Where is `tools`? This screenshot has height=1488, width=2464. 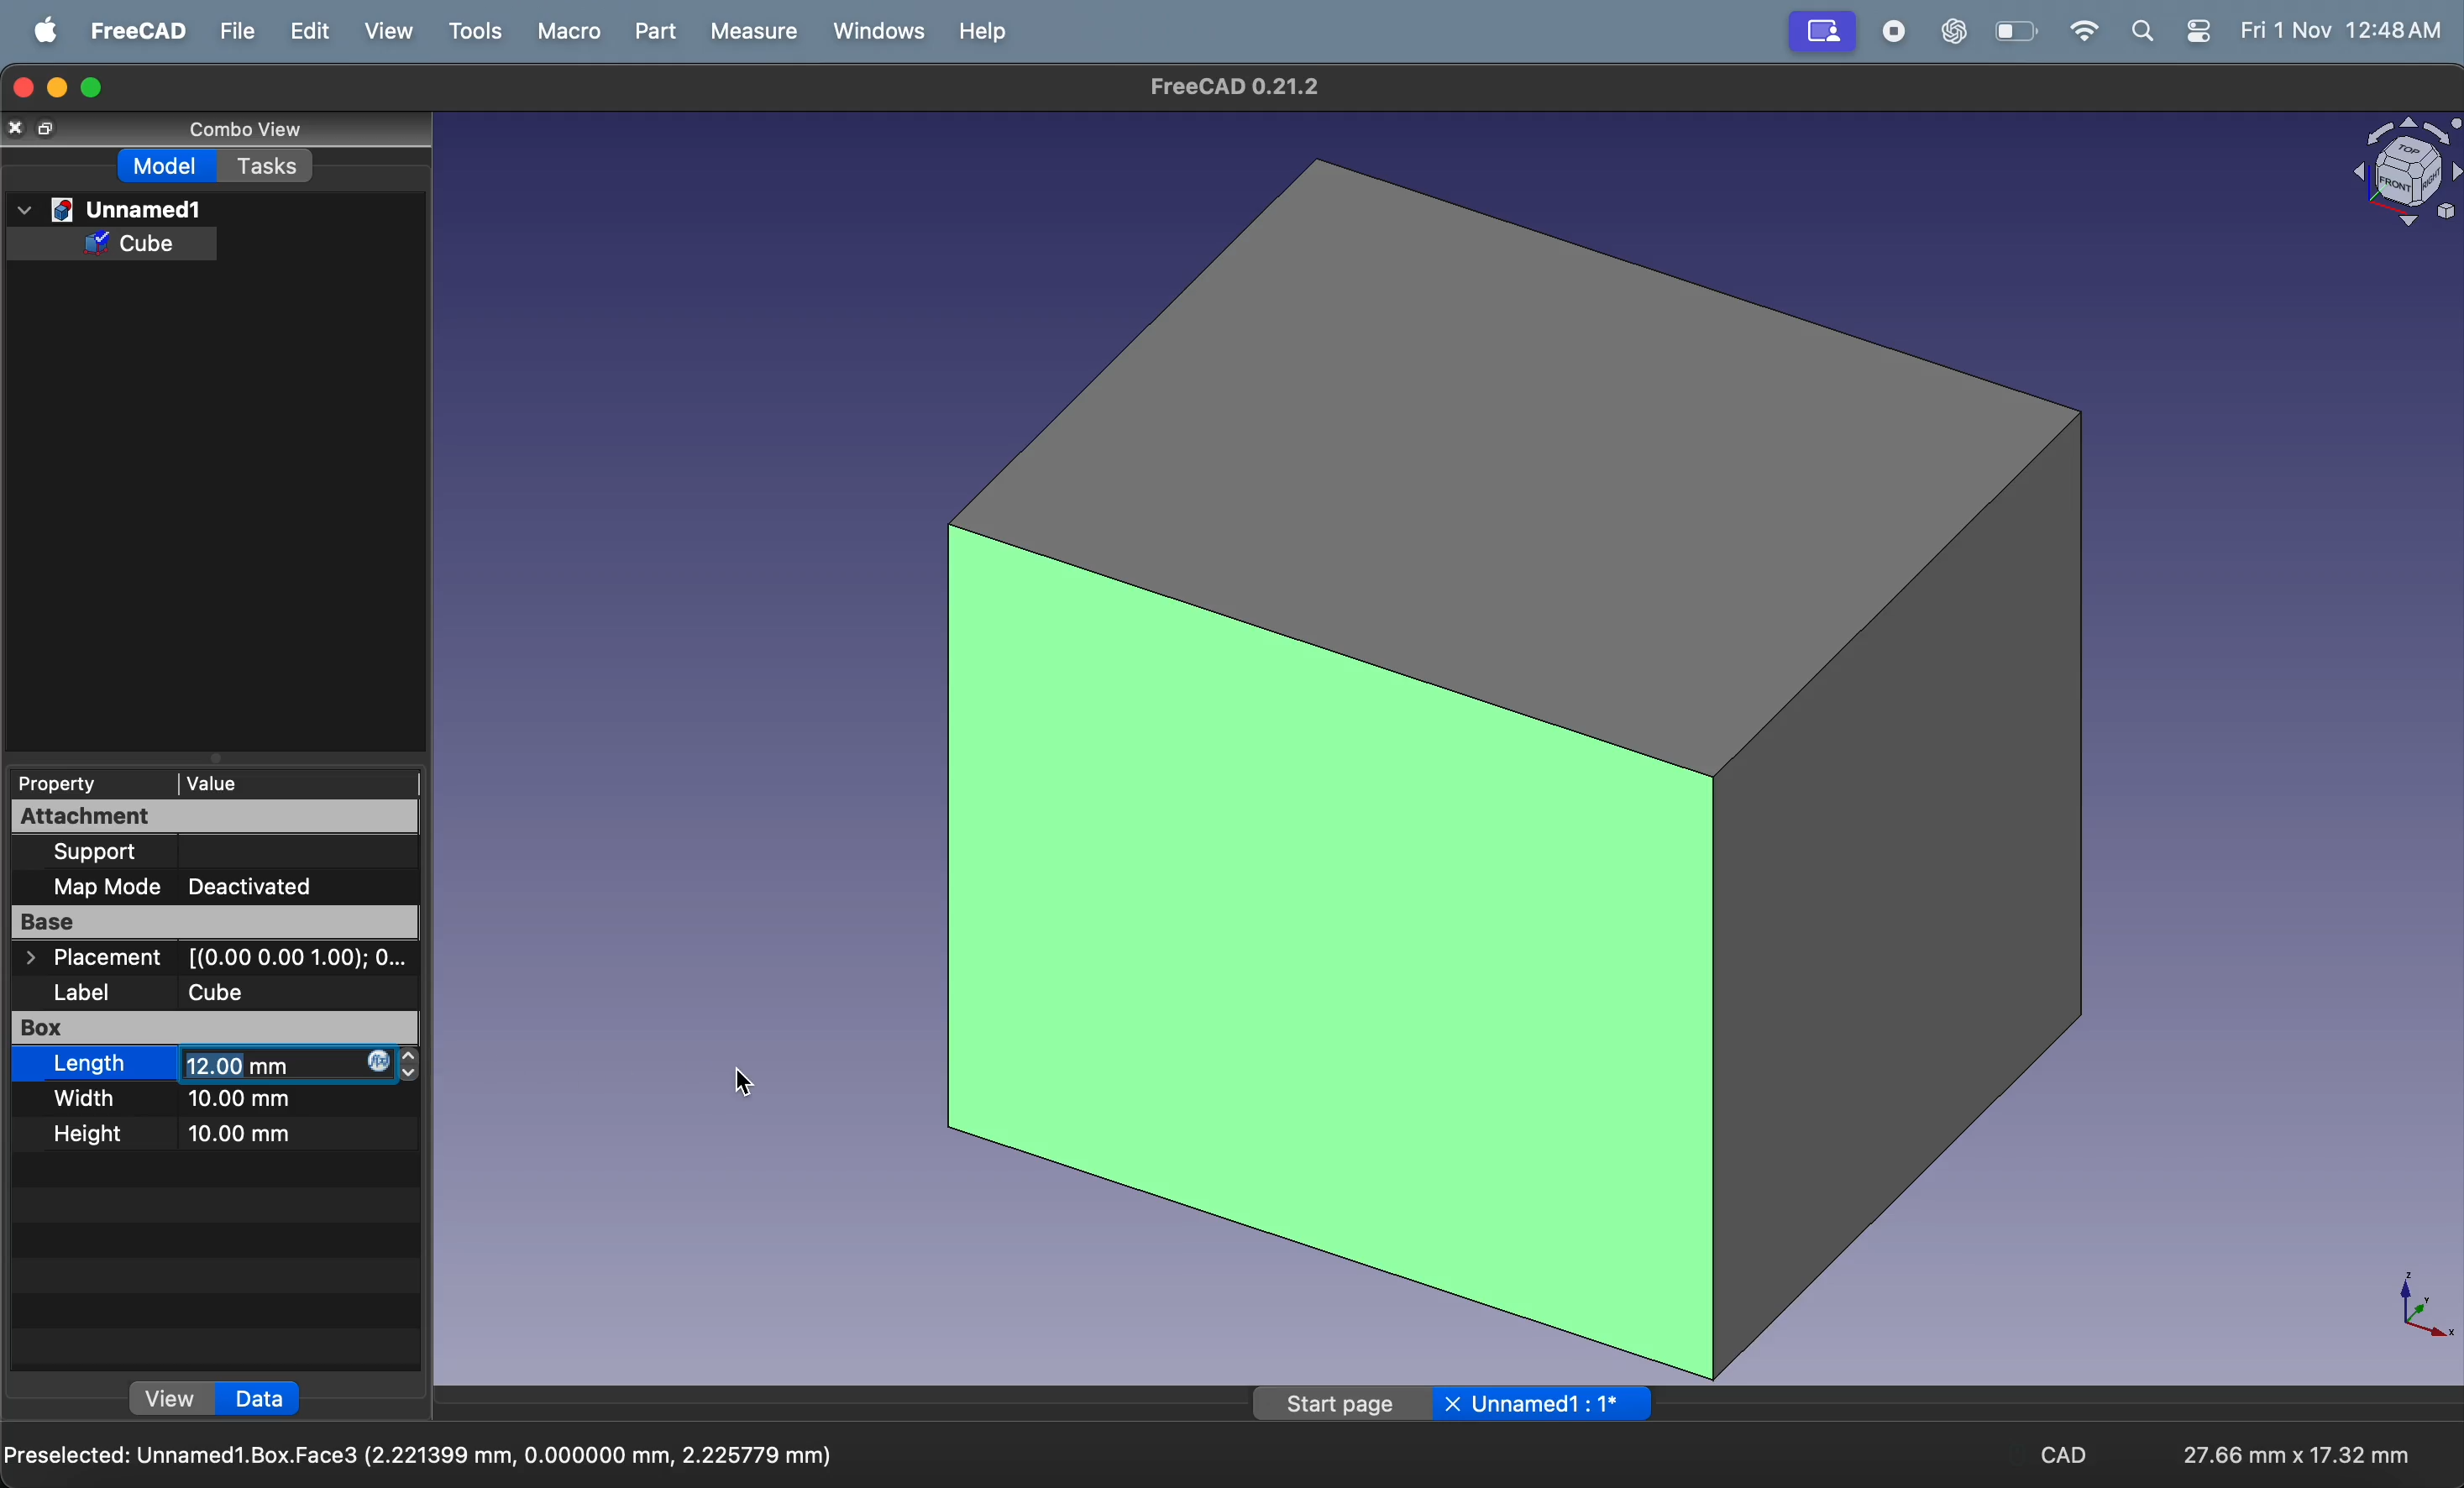
tools is located at coordinates (472, 31).